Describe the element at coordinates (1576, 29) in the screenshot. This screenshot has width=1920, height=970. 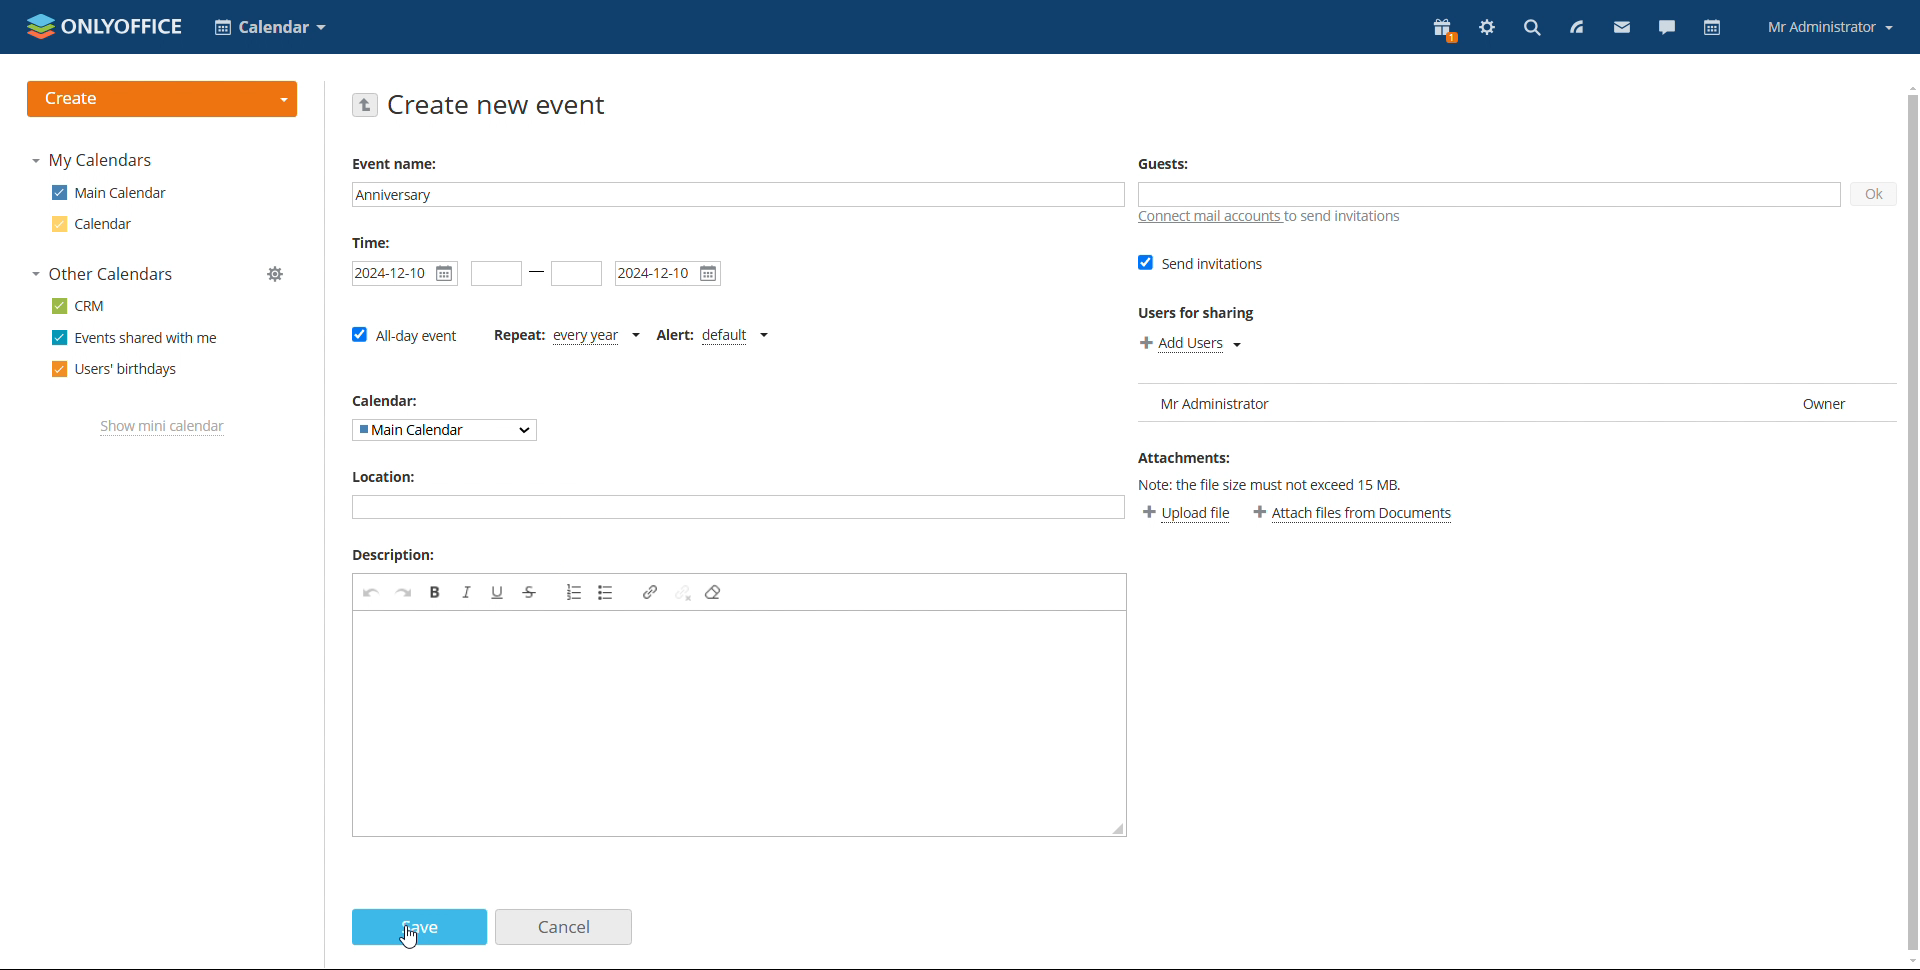
I see `feed` at that location.